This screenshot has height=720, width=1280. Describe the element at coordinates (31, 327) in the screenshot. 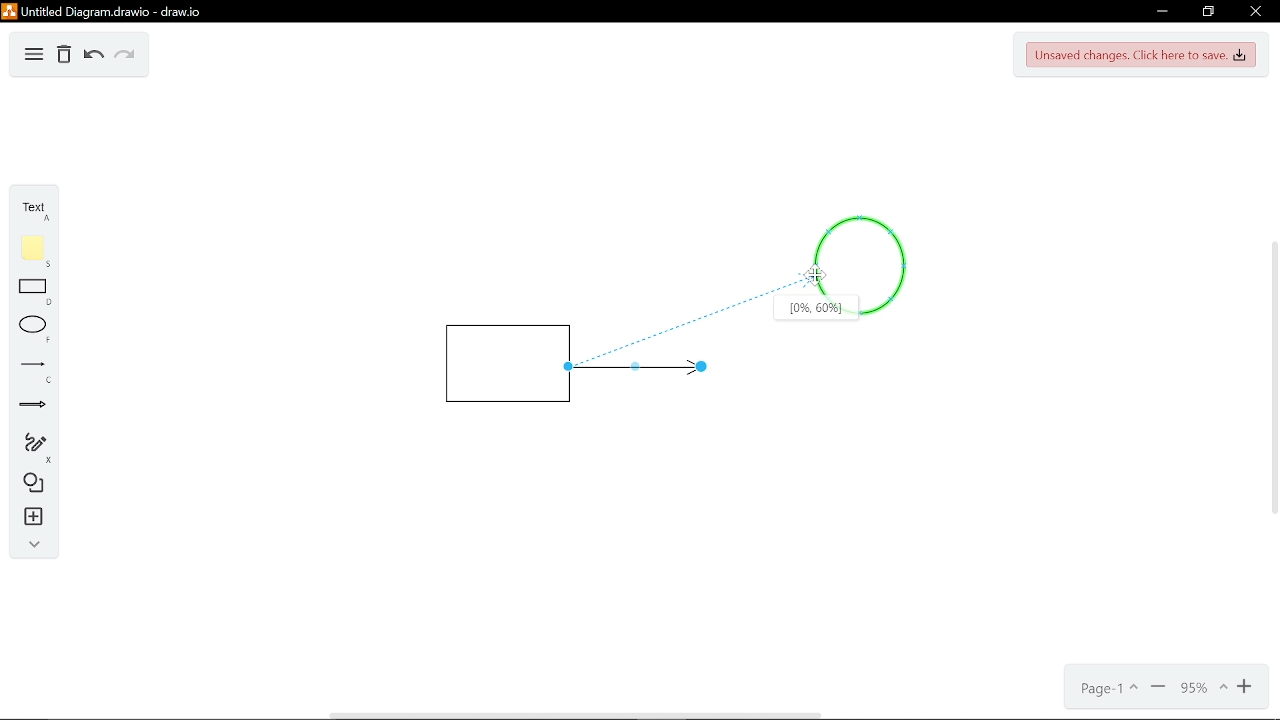

I see `ELlippse` at that location.